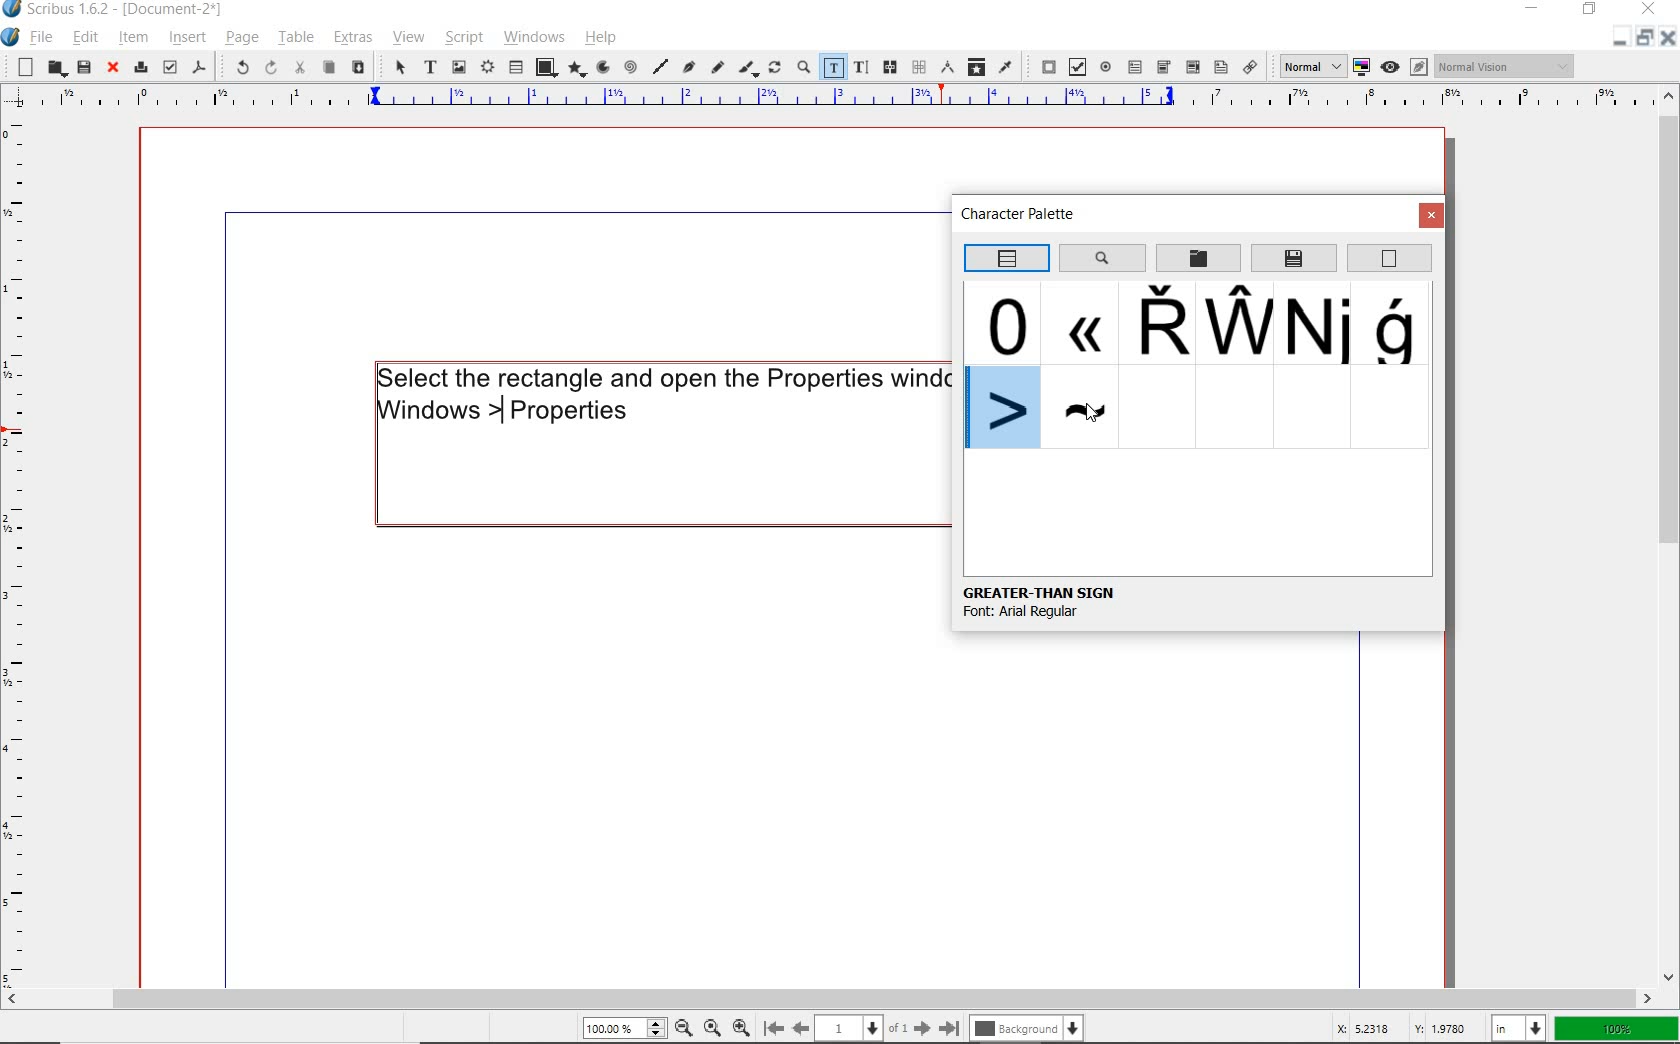 The width and height of the screenshot is (1680, 1044). Describe the element at coordinates (1198, 259) in the screenshot. I see `load a character palette` at that location.